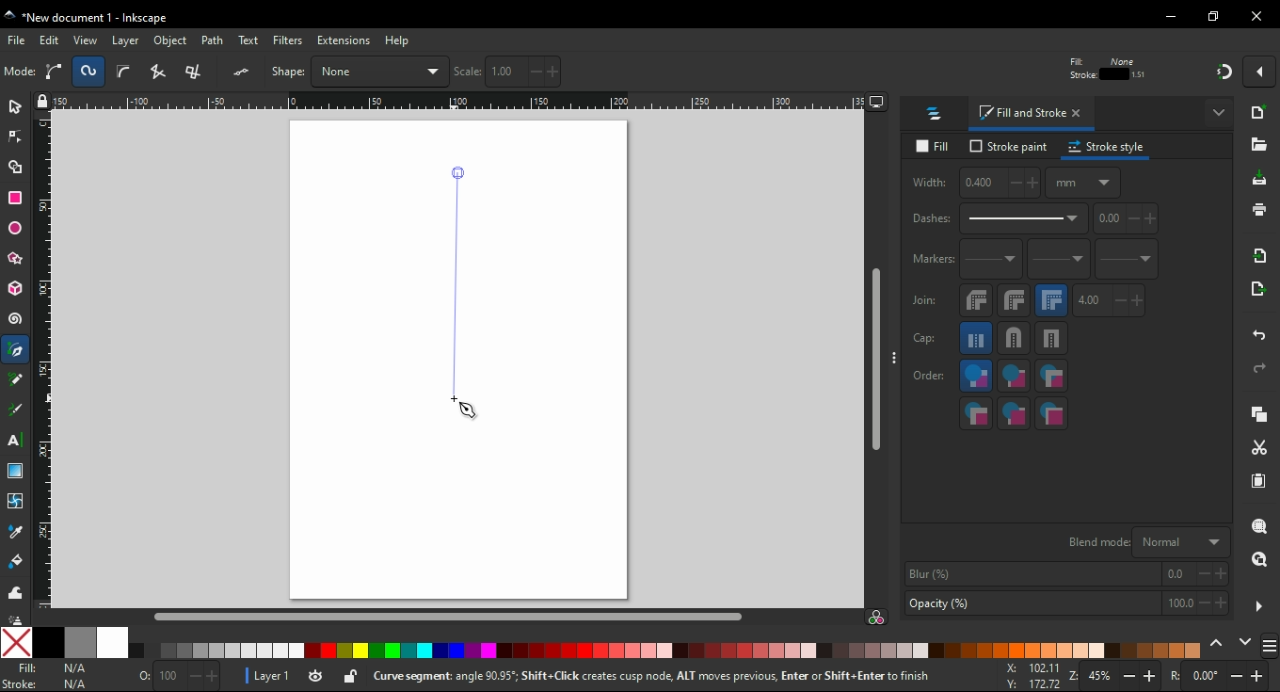  What do you see at coordinates (245, 71) in the screenshot?
I see `object flip horizontal` at bounding box center [245, 71].